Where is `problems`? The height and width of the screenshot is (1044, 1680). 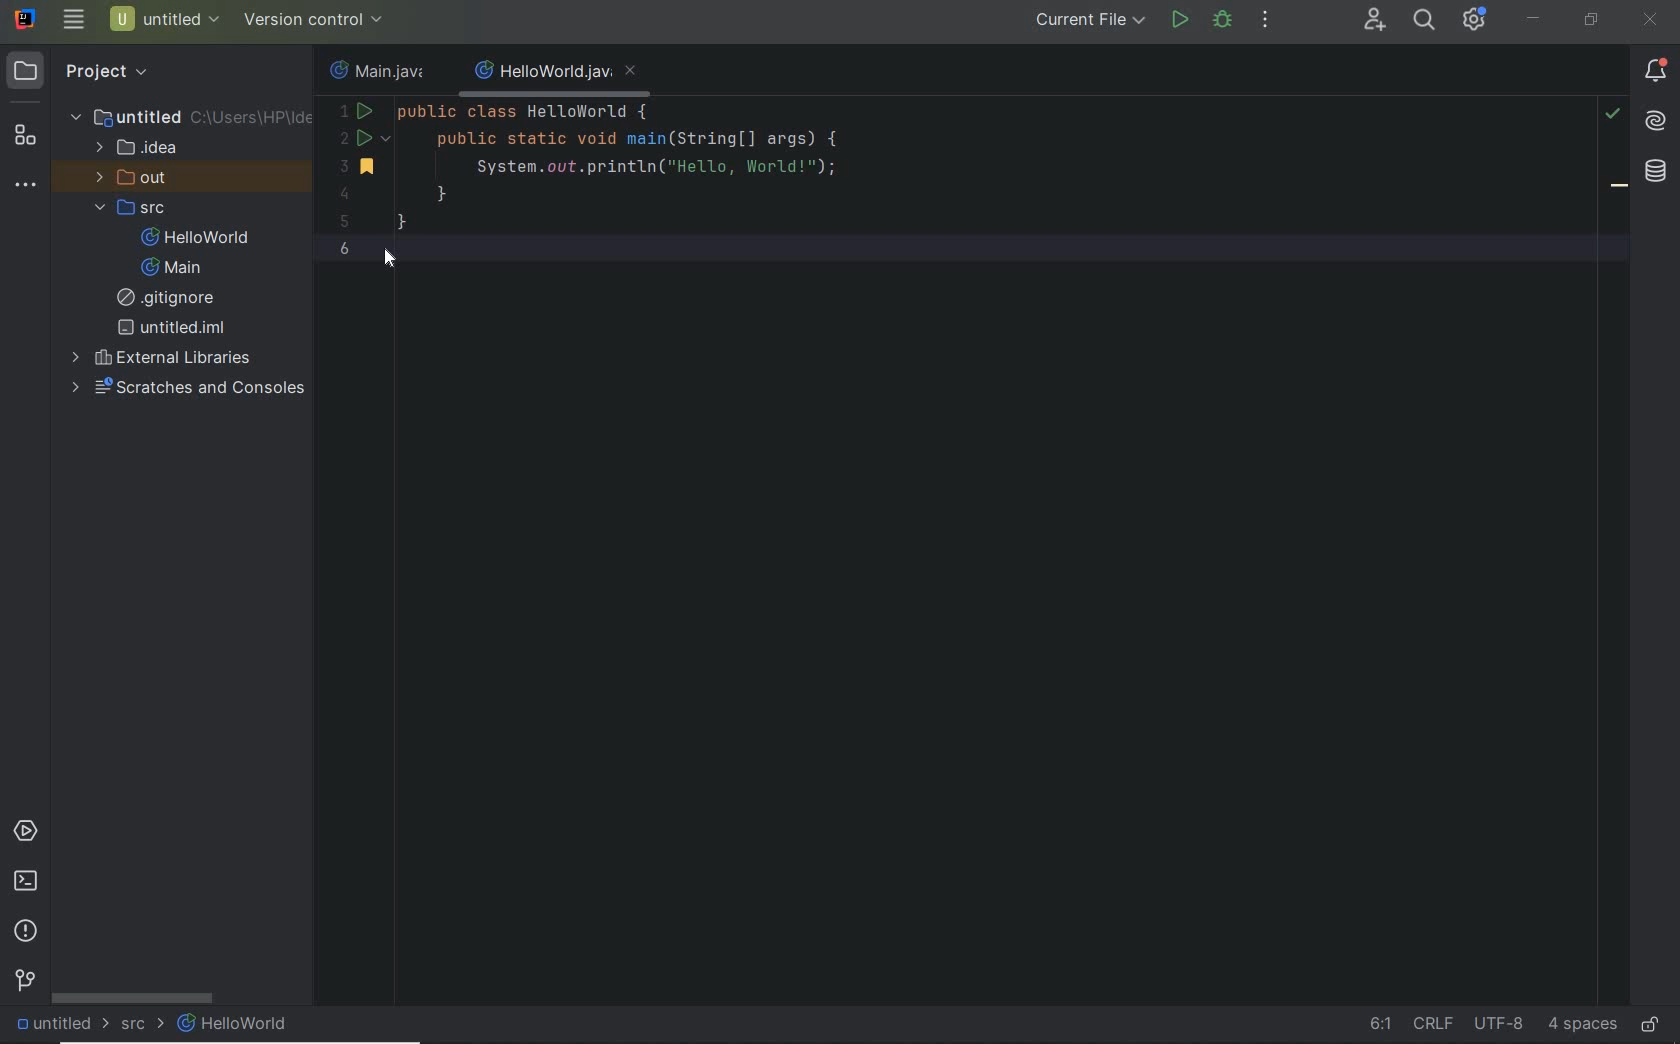
problems is located at coordinates (25, 933).